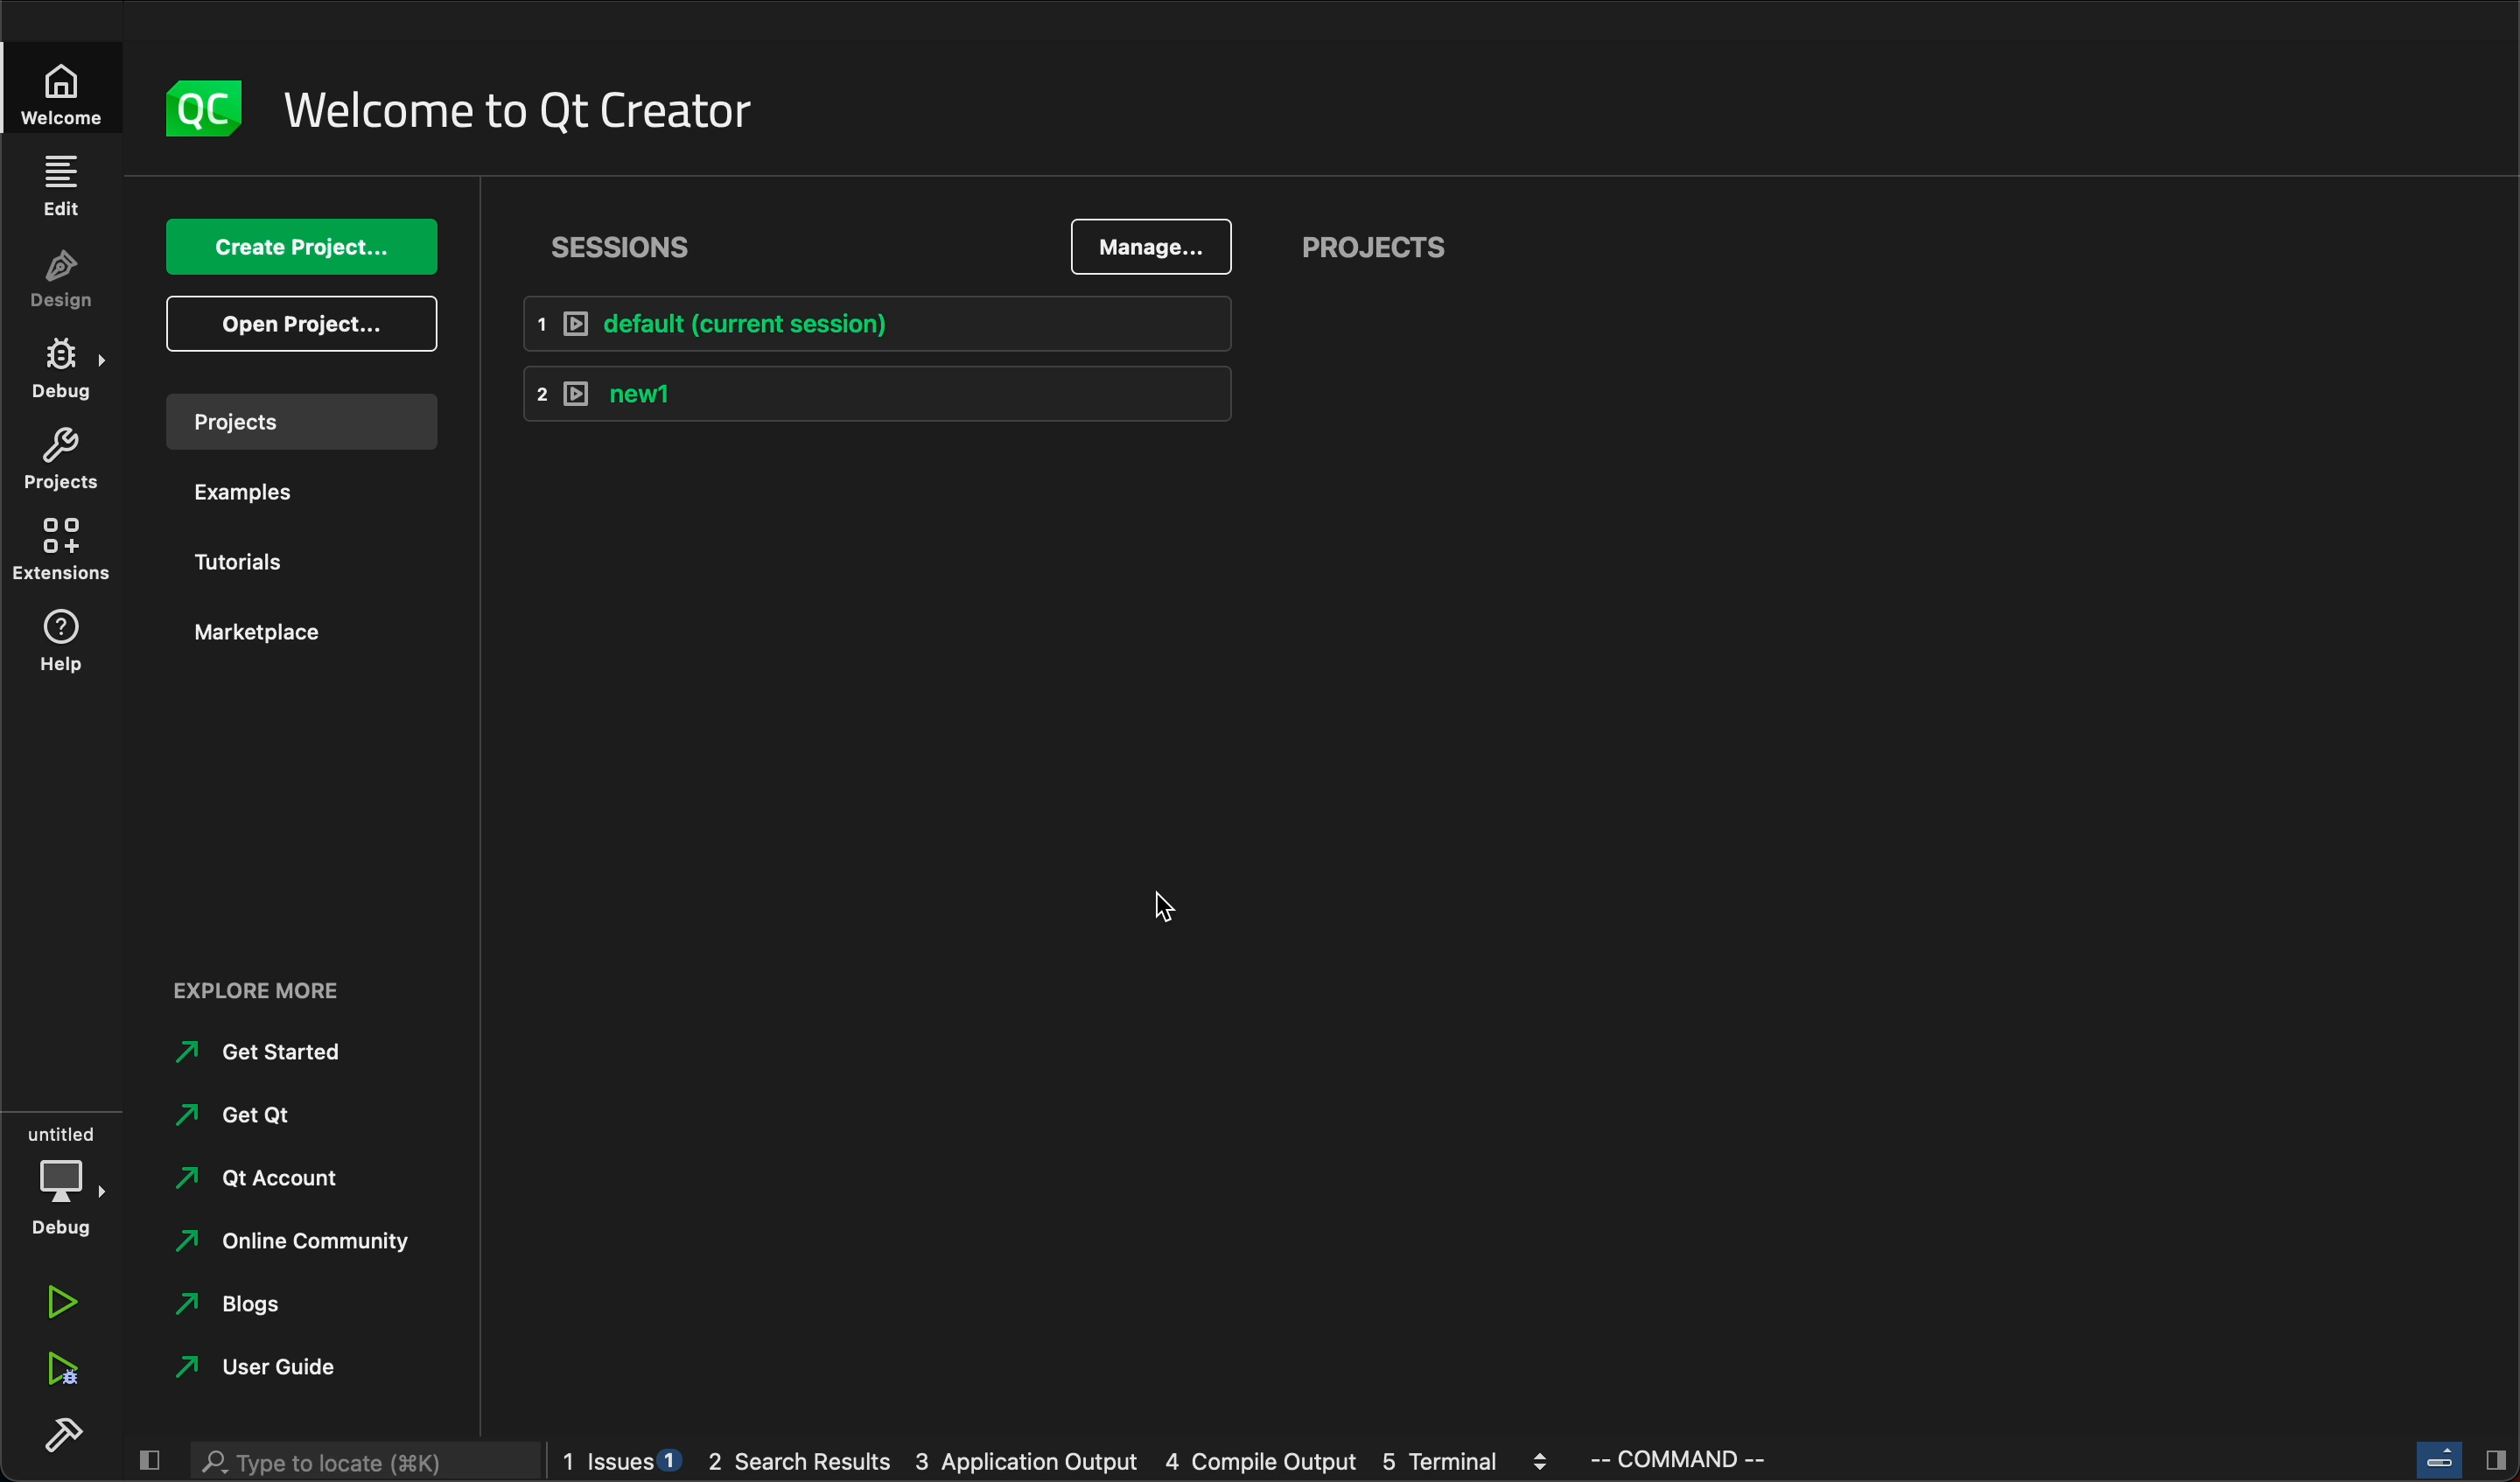 This screenshot has height=1482, width=2520. Describe the element at coordinates (263, 493) in the screenshot. I see `examples` at that location.